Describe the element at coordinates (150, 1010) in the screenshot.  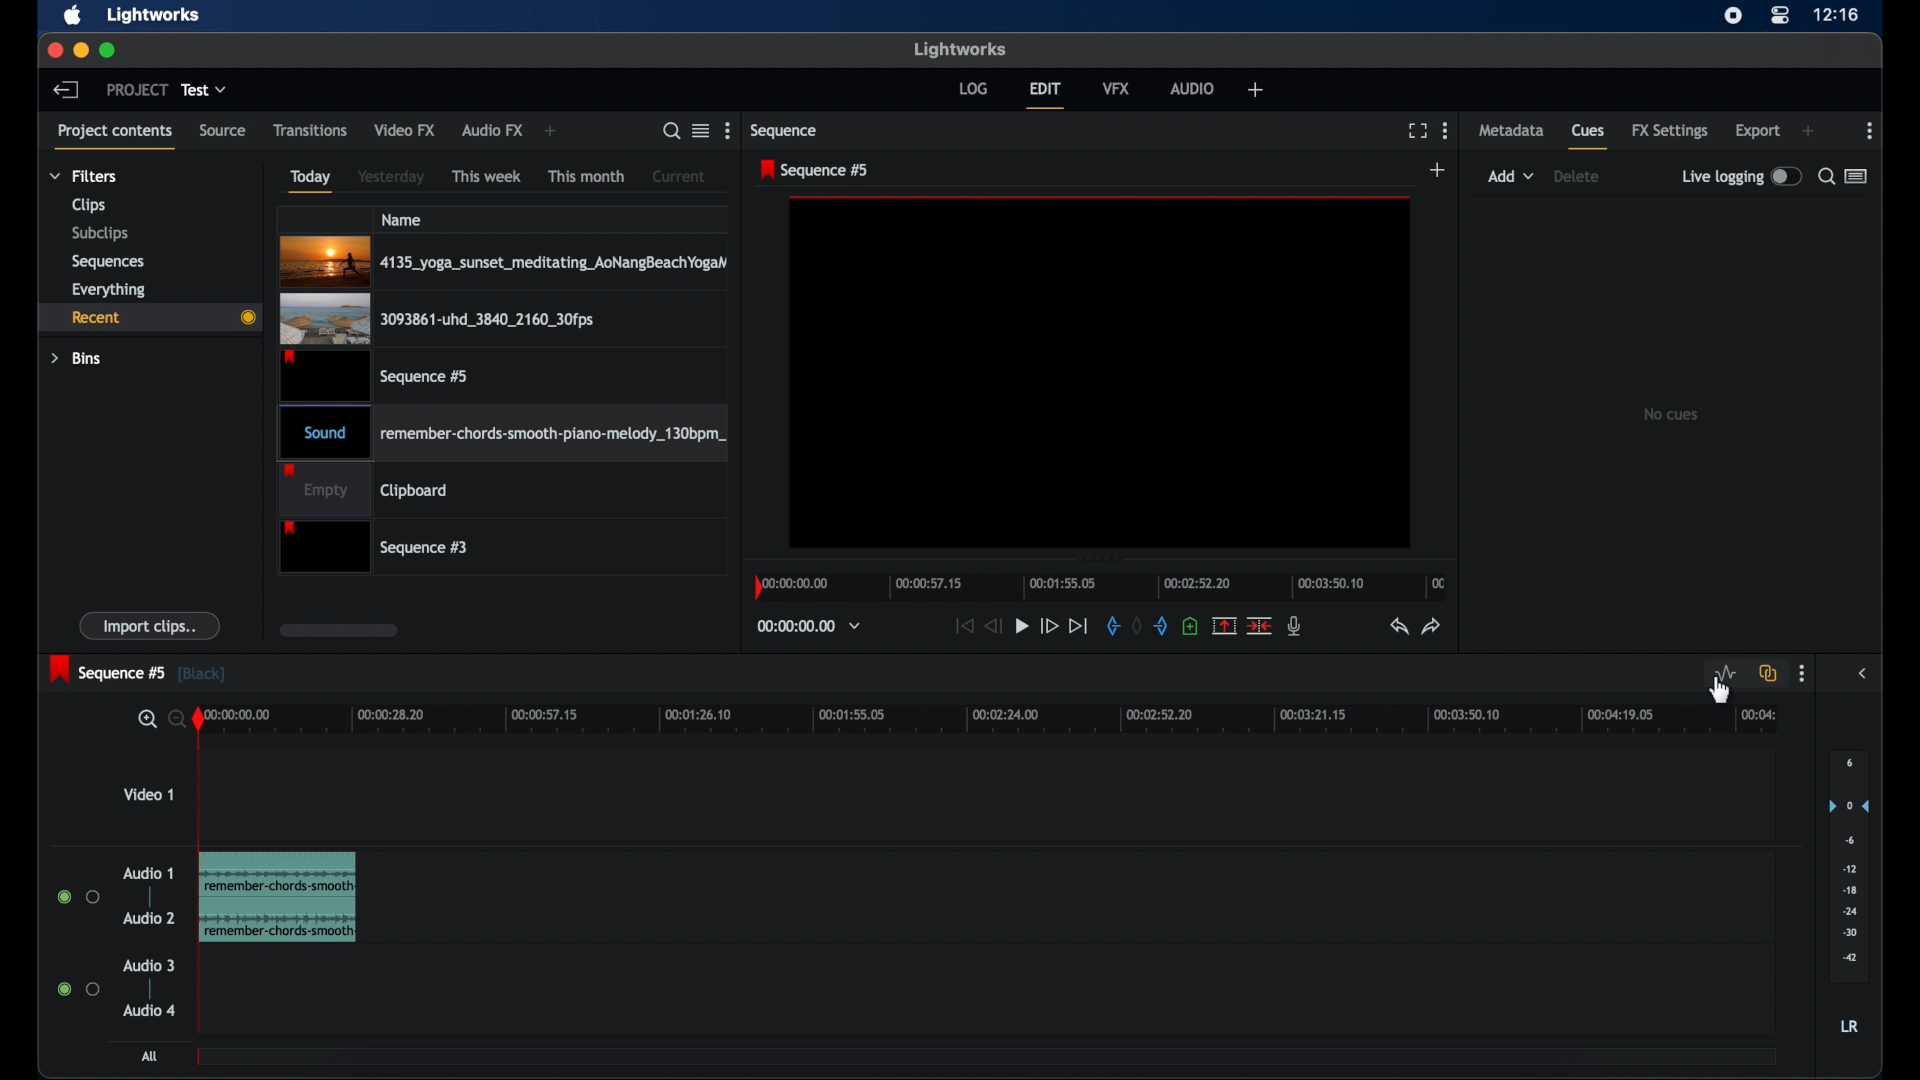
I see `audio 4` at that location.